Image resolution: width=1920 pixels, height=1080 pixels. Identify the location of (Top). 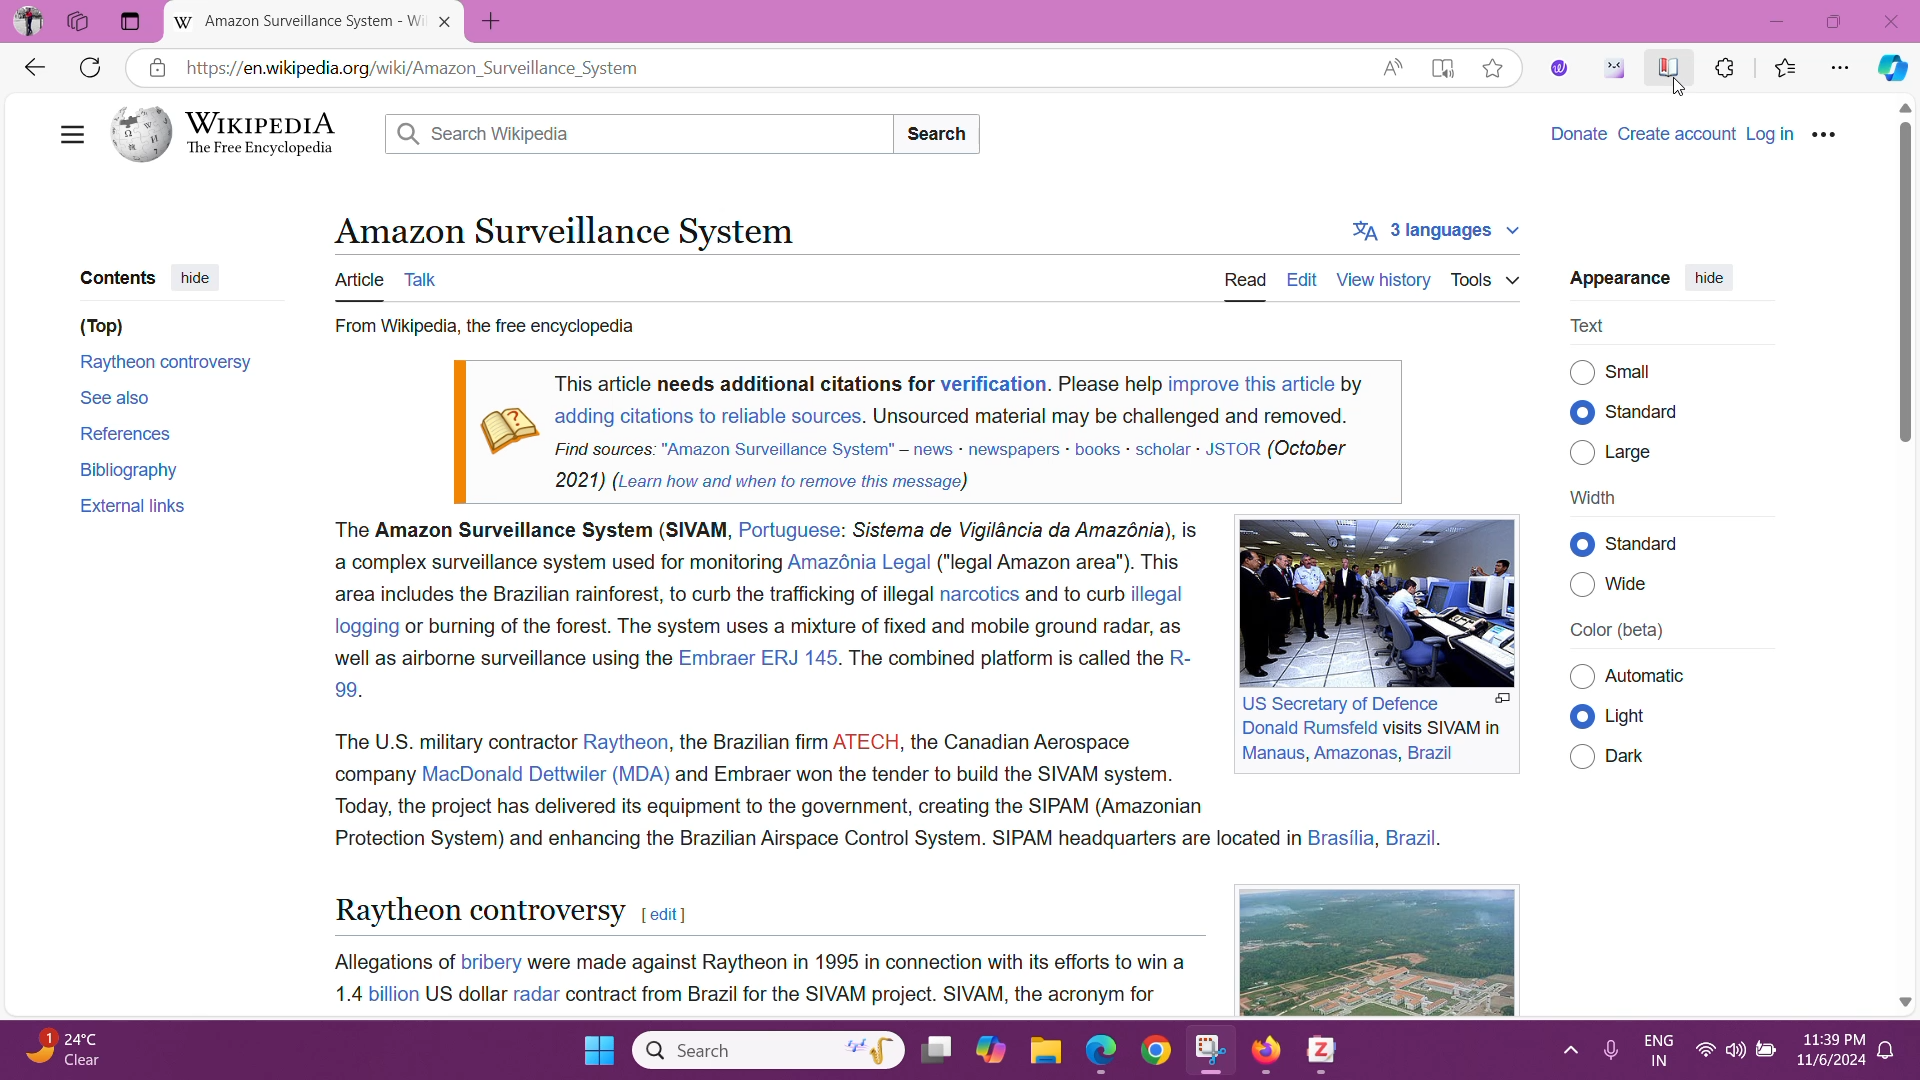
(101, 327).